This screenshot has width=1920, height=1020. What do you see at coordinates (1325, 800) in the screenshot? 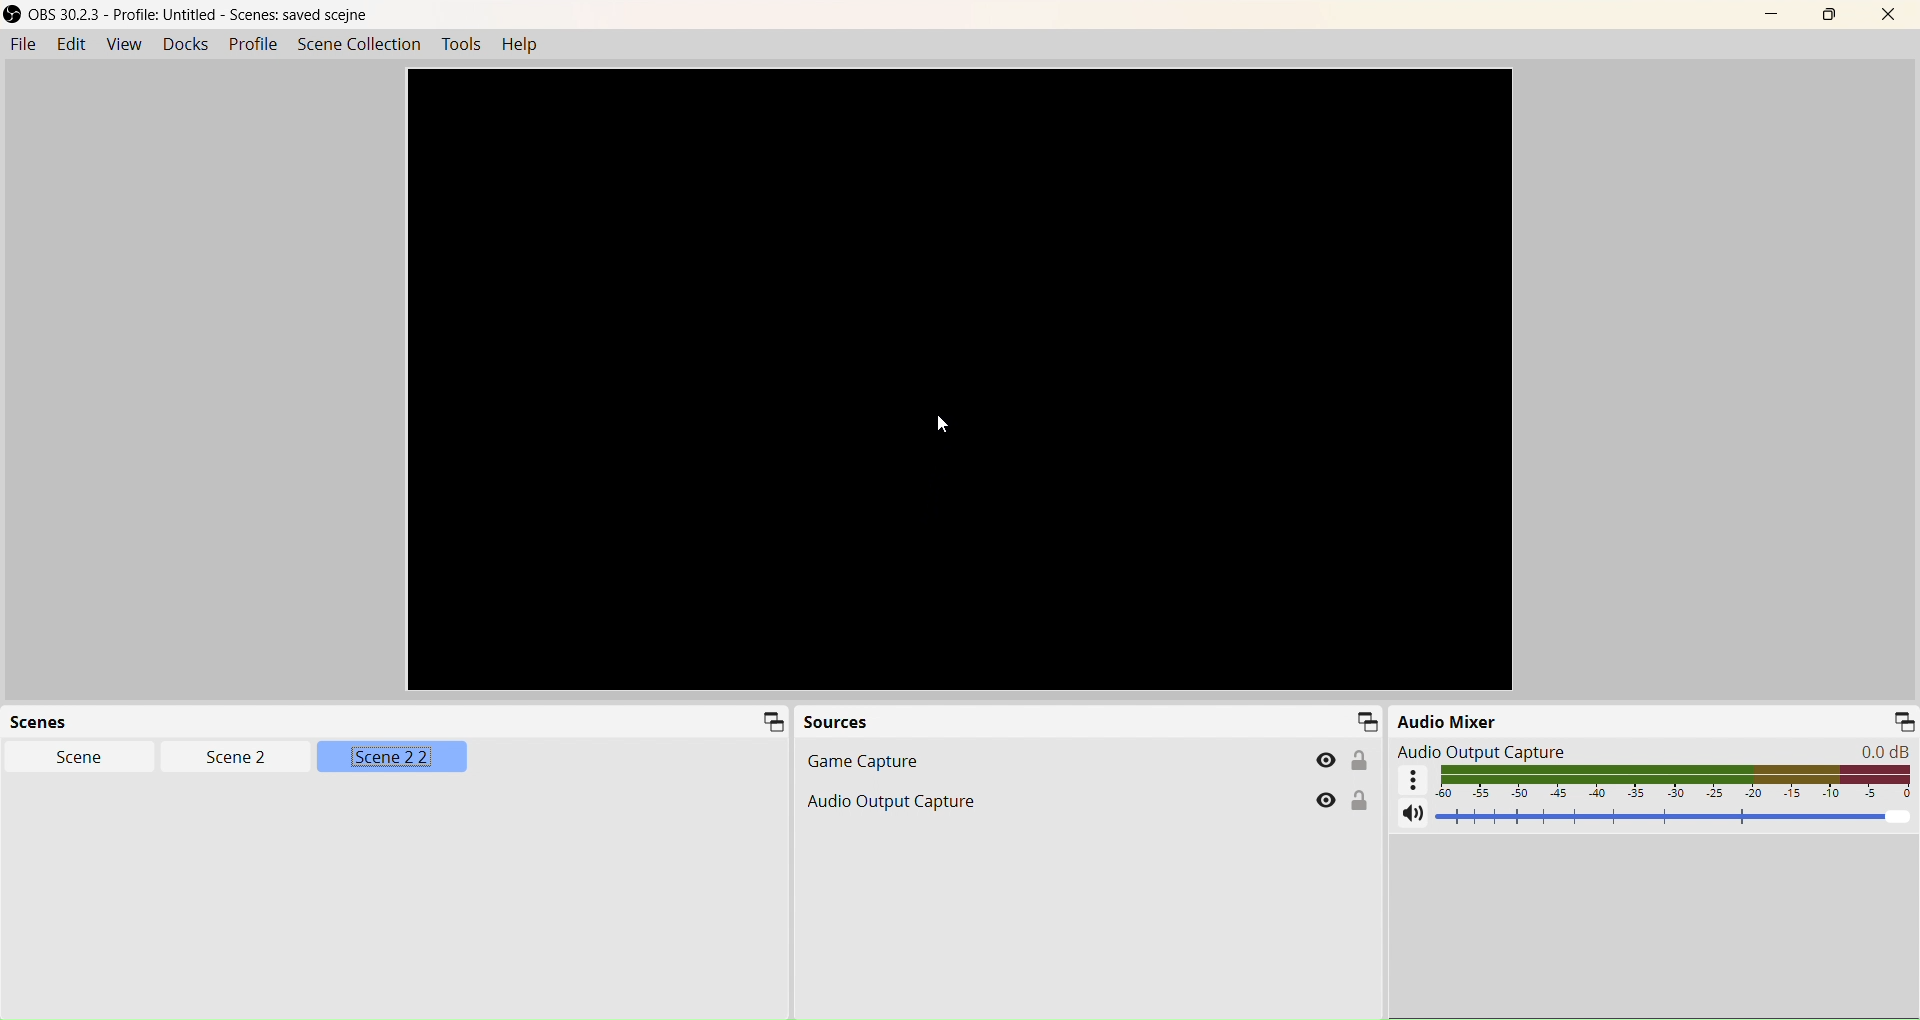
I see `Eye` at bounding box center [1325, 800].